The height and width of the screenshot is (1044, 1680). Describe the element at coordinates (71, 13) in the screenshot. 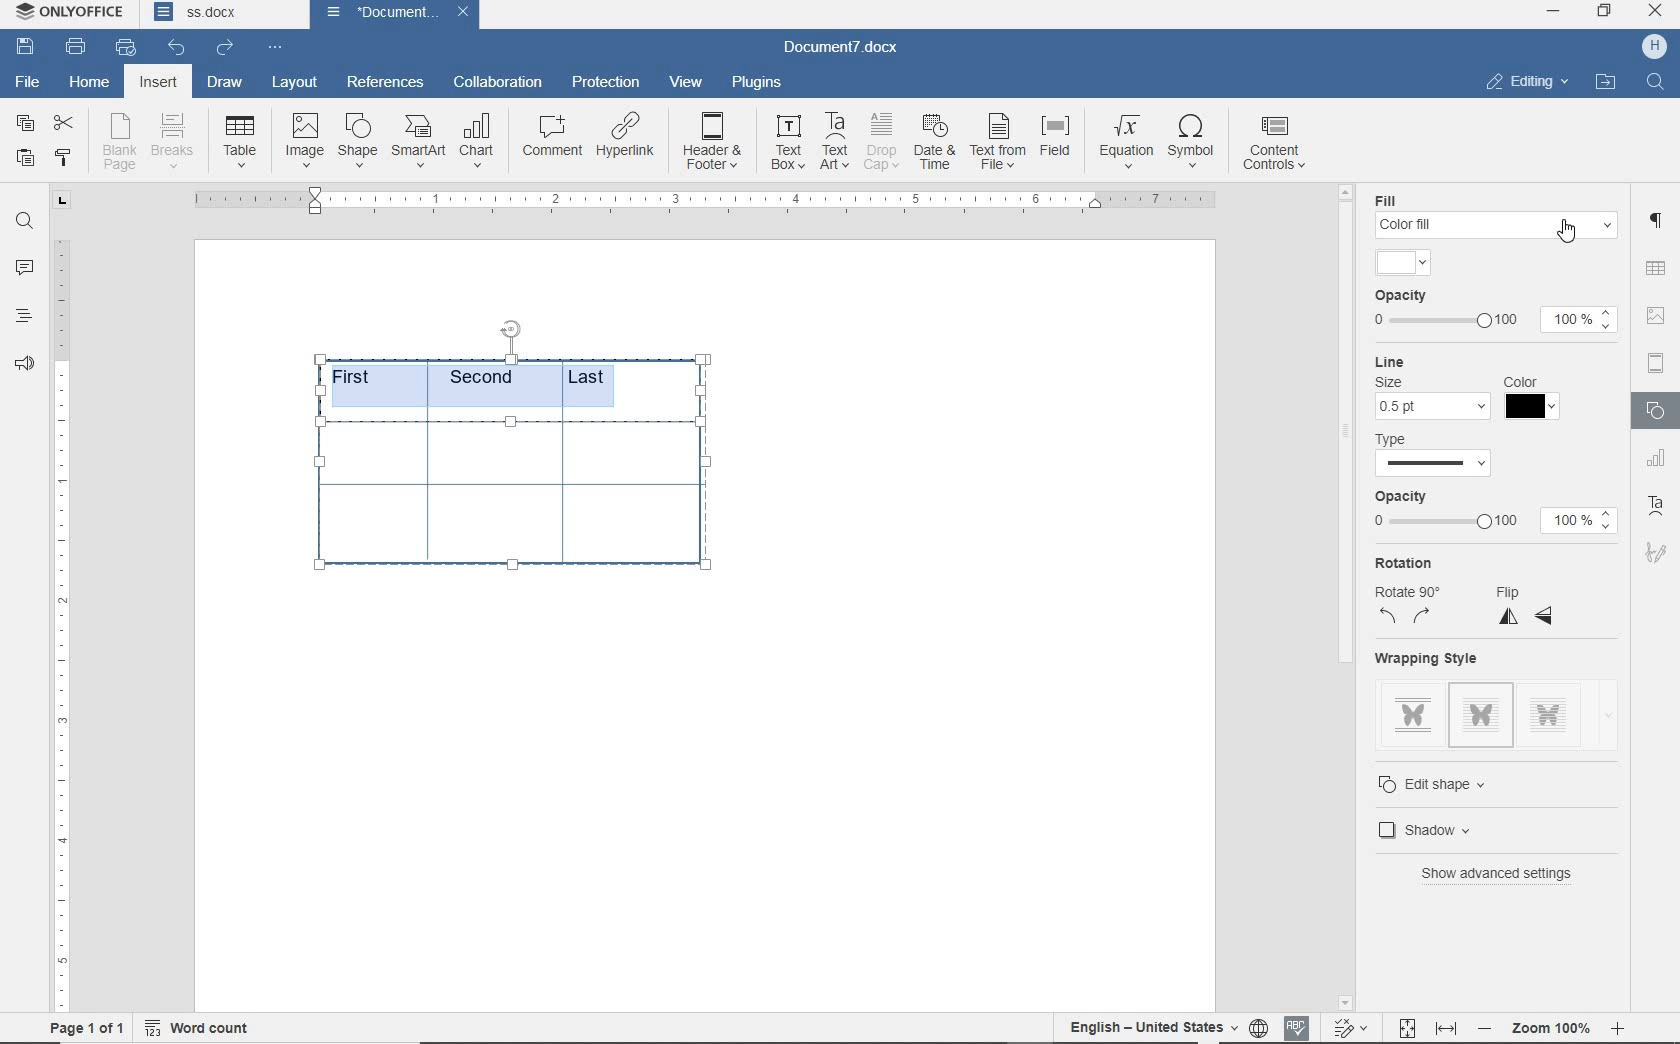

I see `system name` at that location.